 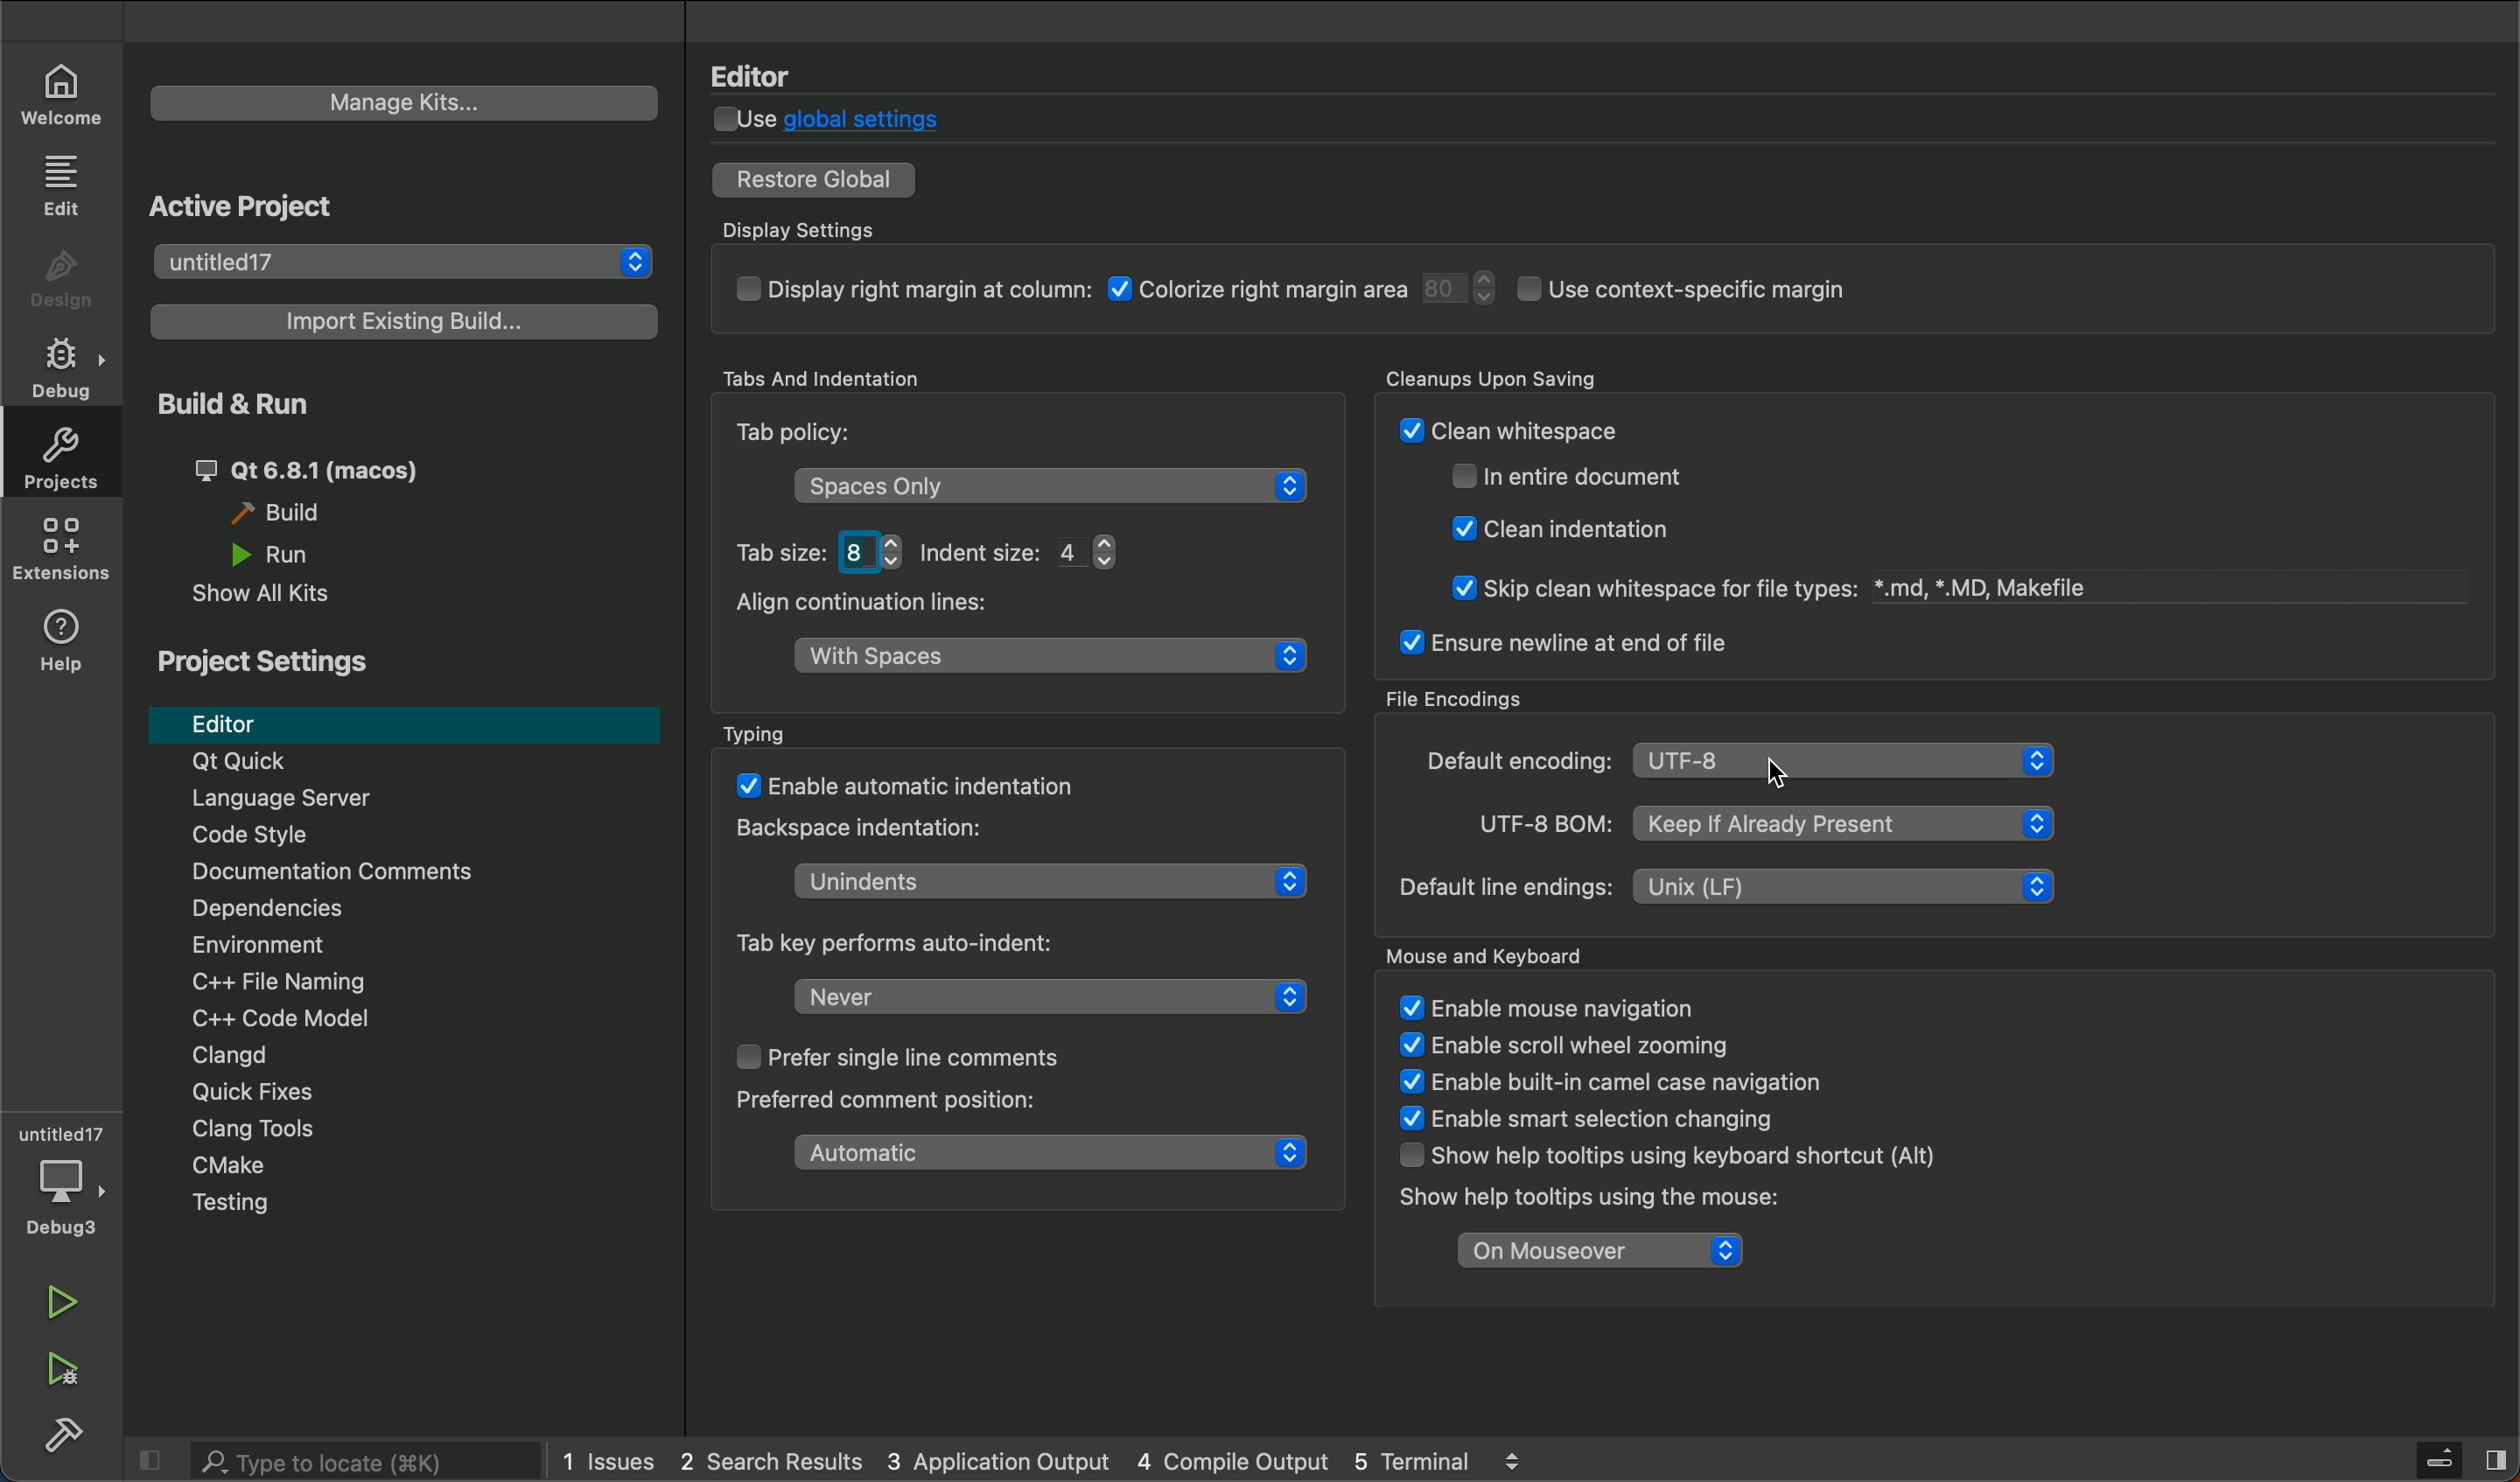 What do you see at coordinates (803, 436) in the screenshot?
I see `Tab Policy` at bounding box center [803, 436].